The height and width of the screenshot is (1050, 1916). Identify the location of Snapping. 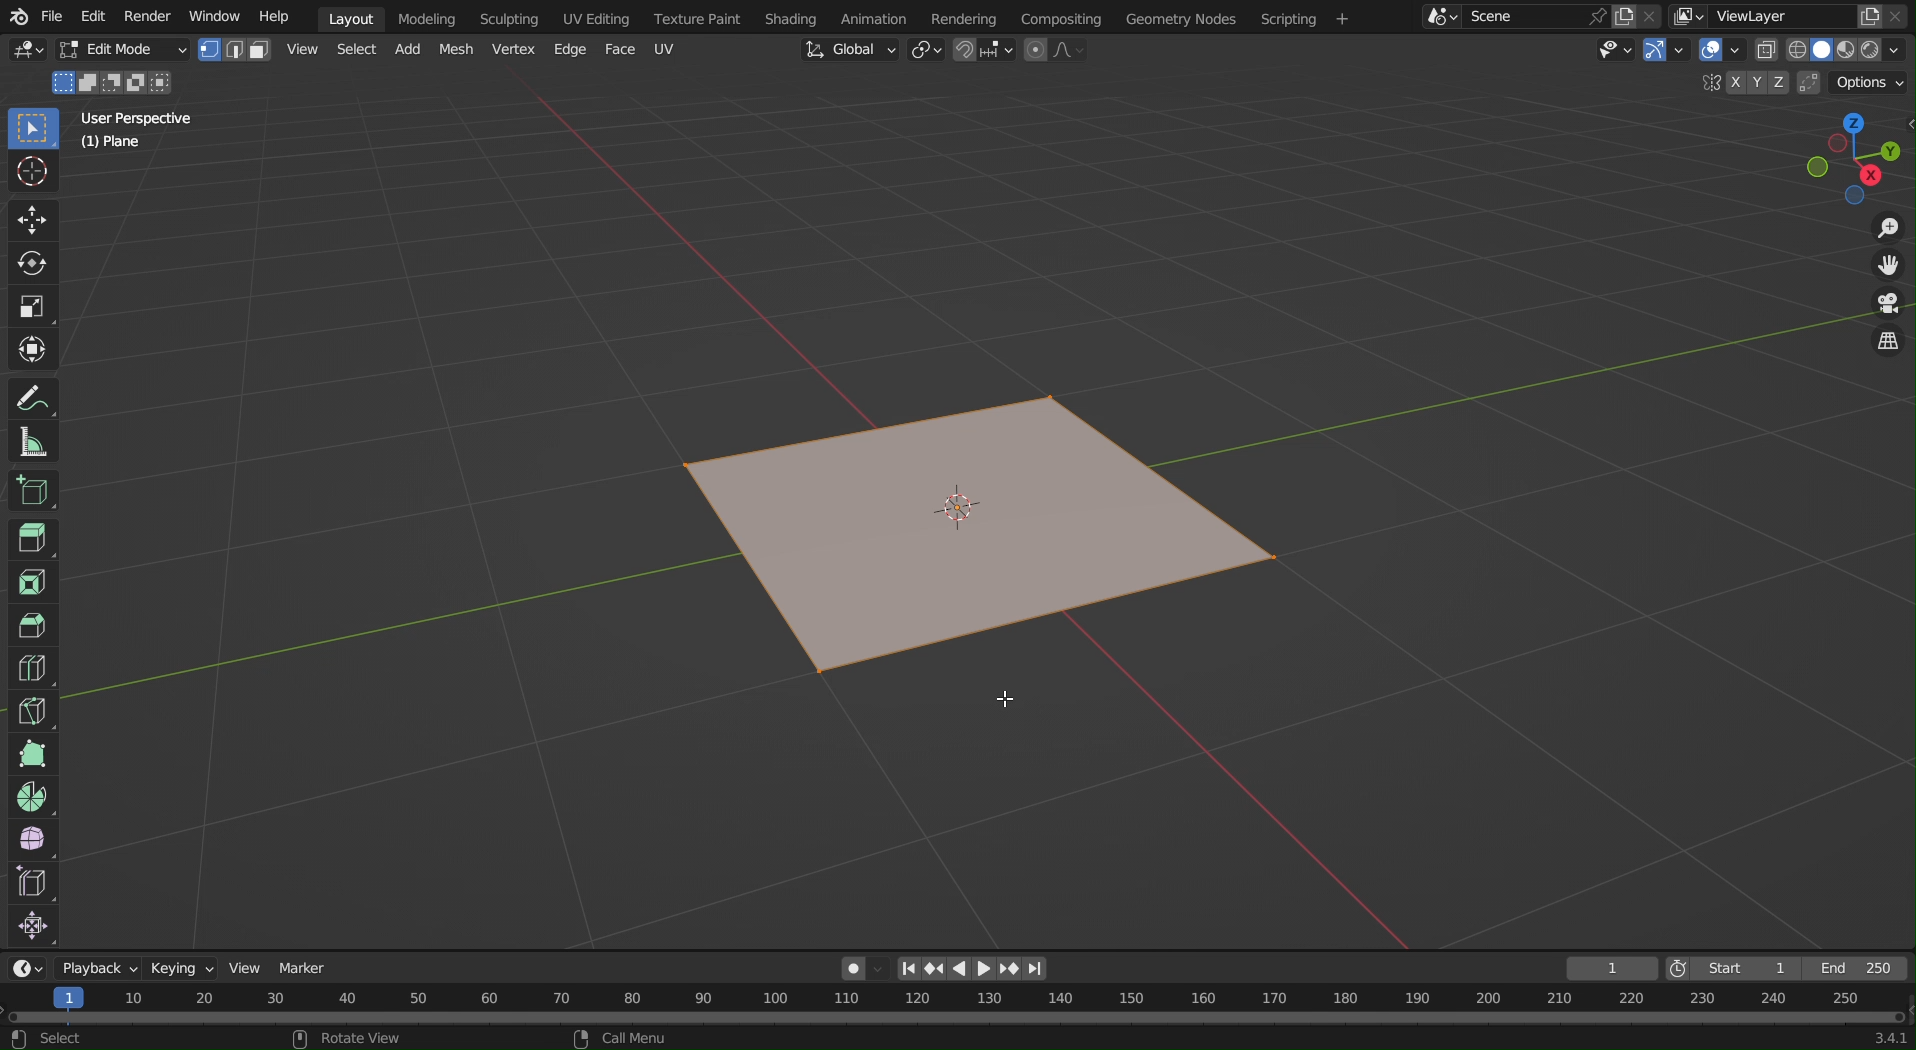
(982, 49).